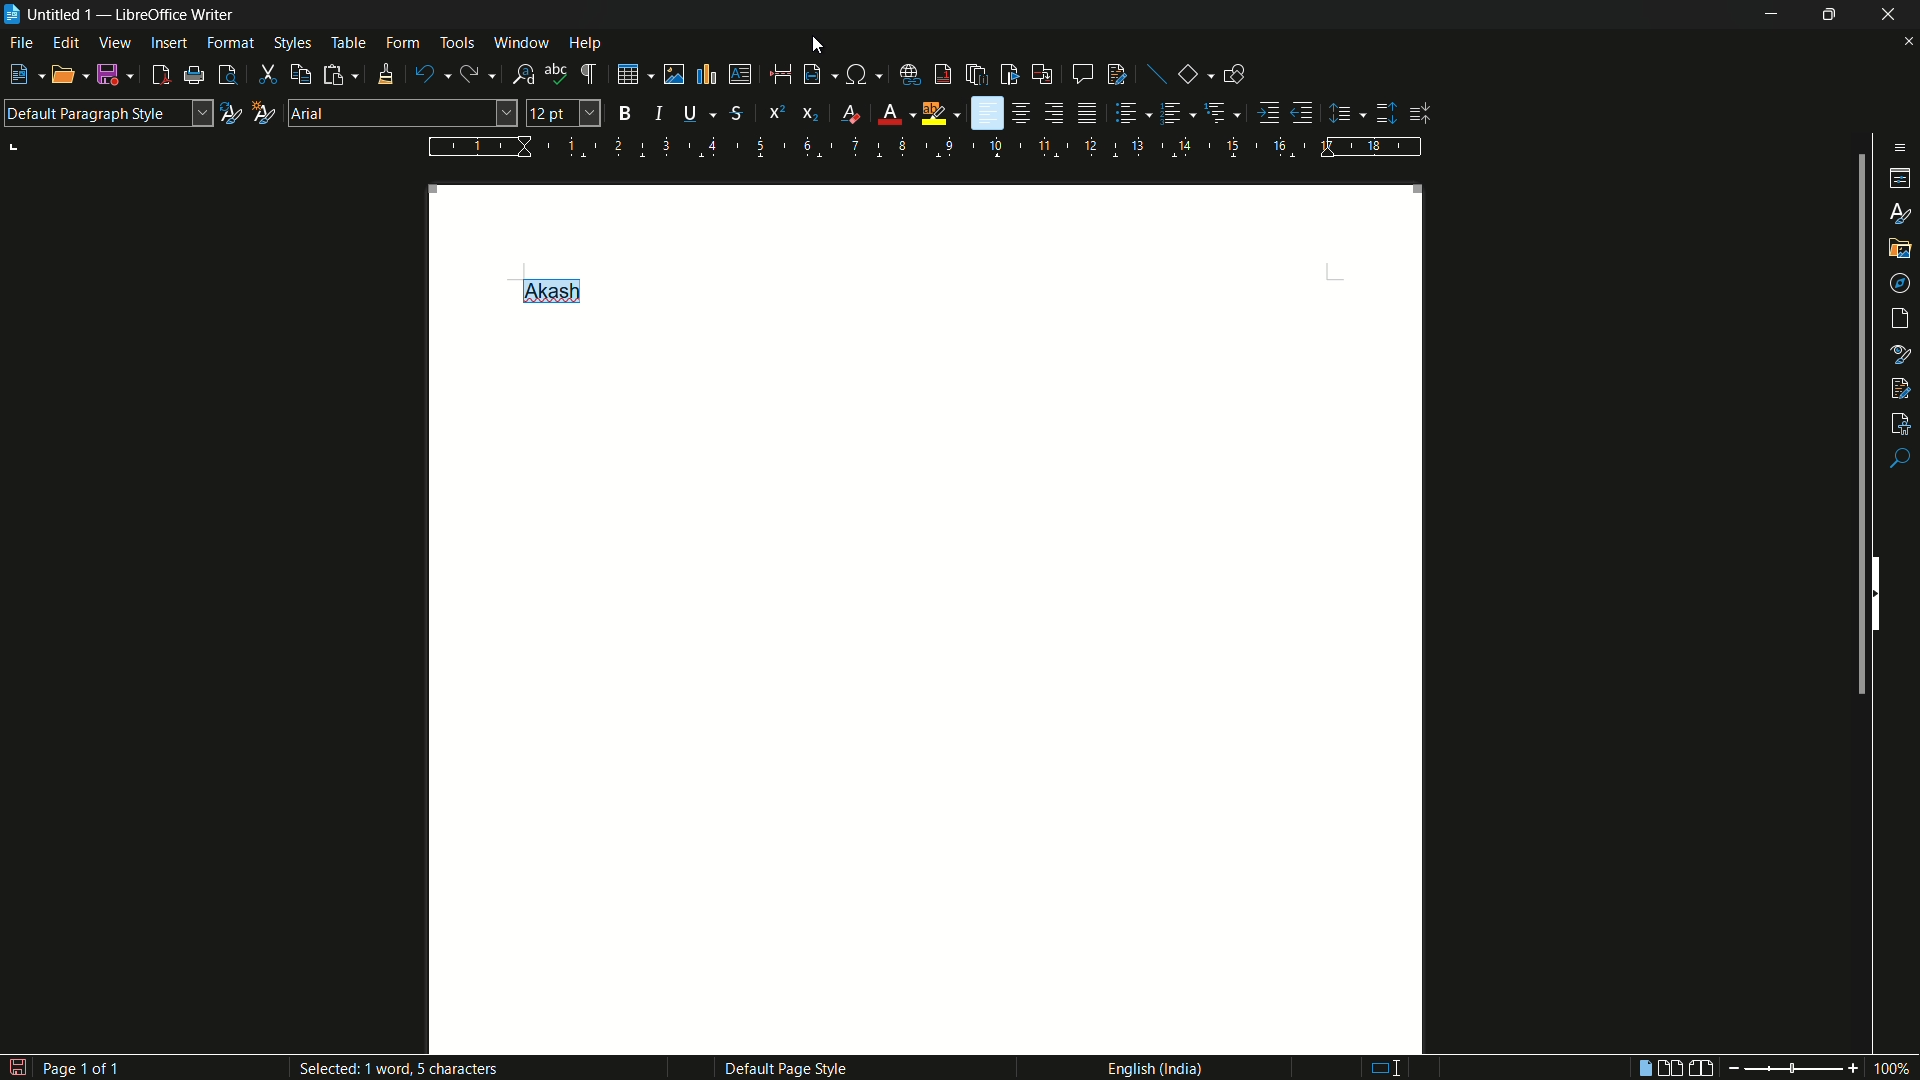 The height and width of the screenshot is (1080, 1920). Describe the element at coordinates (230, 42) in the screenshot. I see `format menu` at that location.